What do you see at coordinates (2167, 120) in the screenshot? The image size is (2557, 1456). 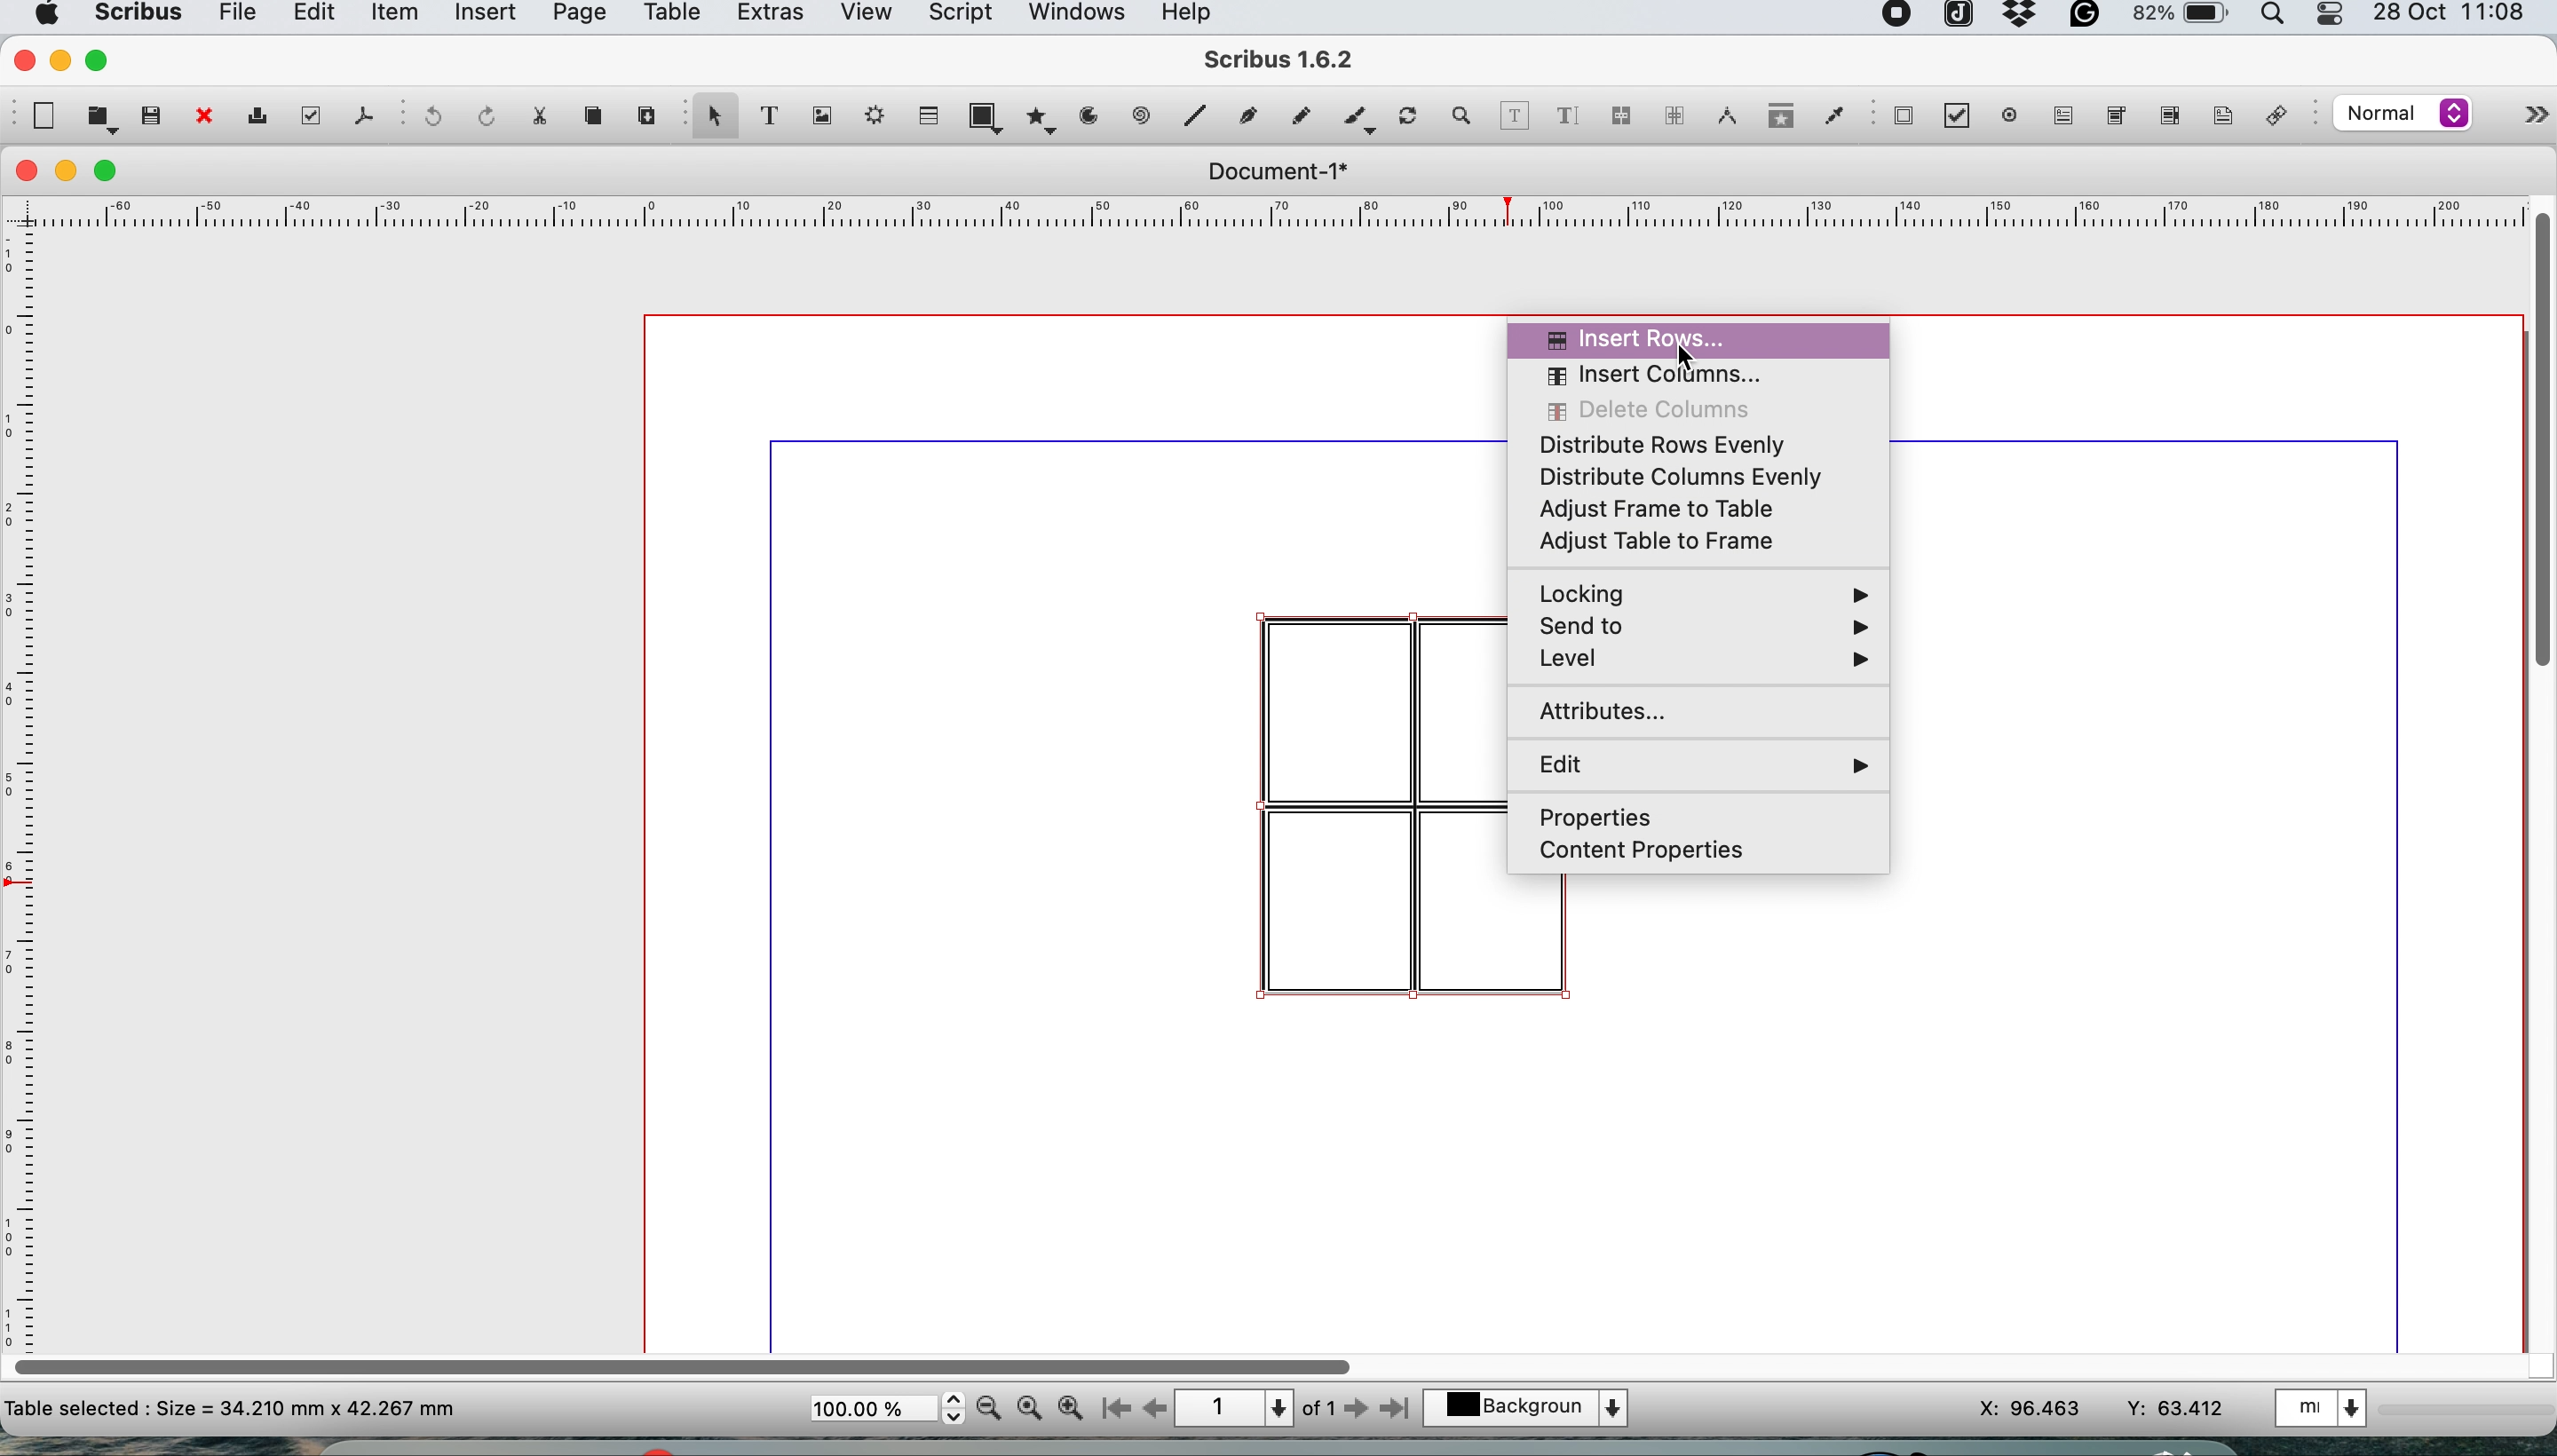 I see `pdf list box` at bounding box center [2167, 120].